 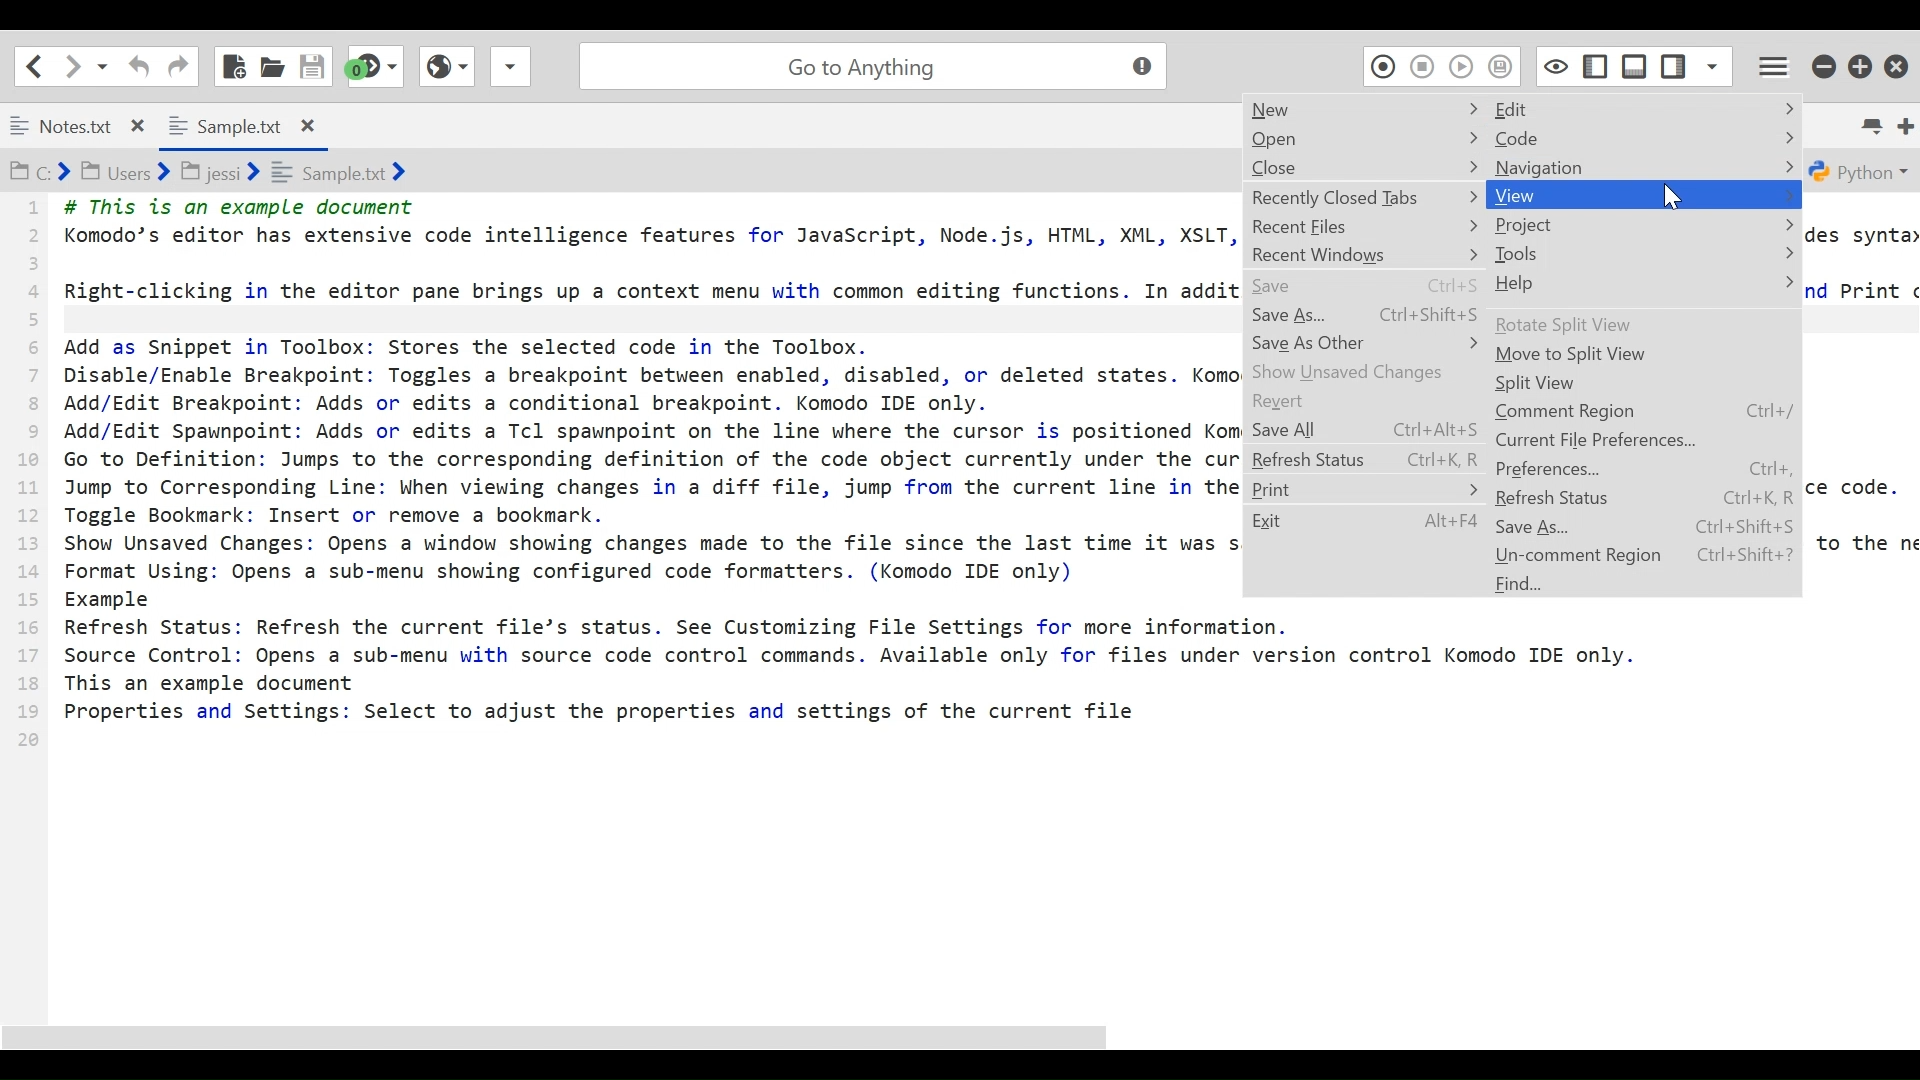 What do you see at coordinates (445, 66) in the screenshot?
I see `View Browser` at bounding box center [445, 66].